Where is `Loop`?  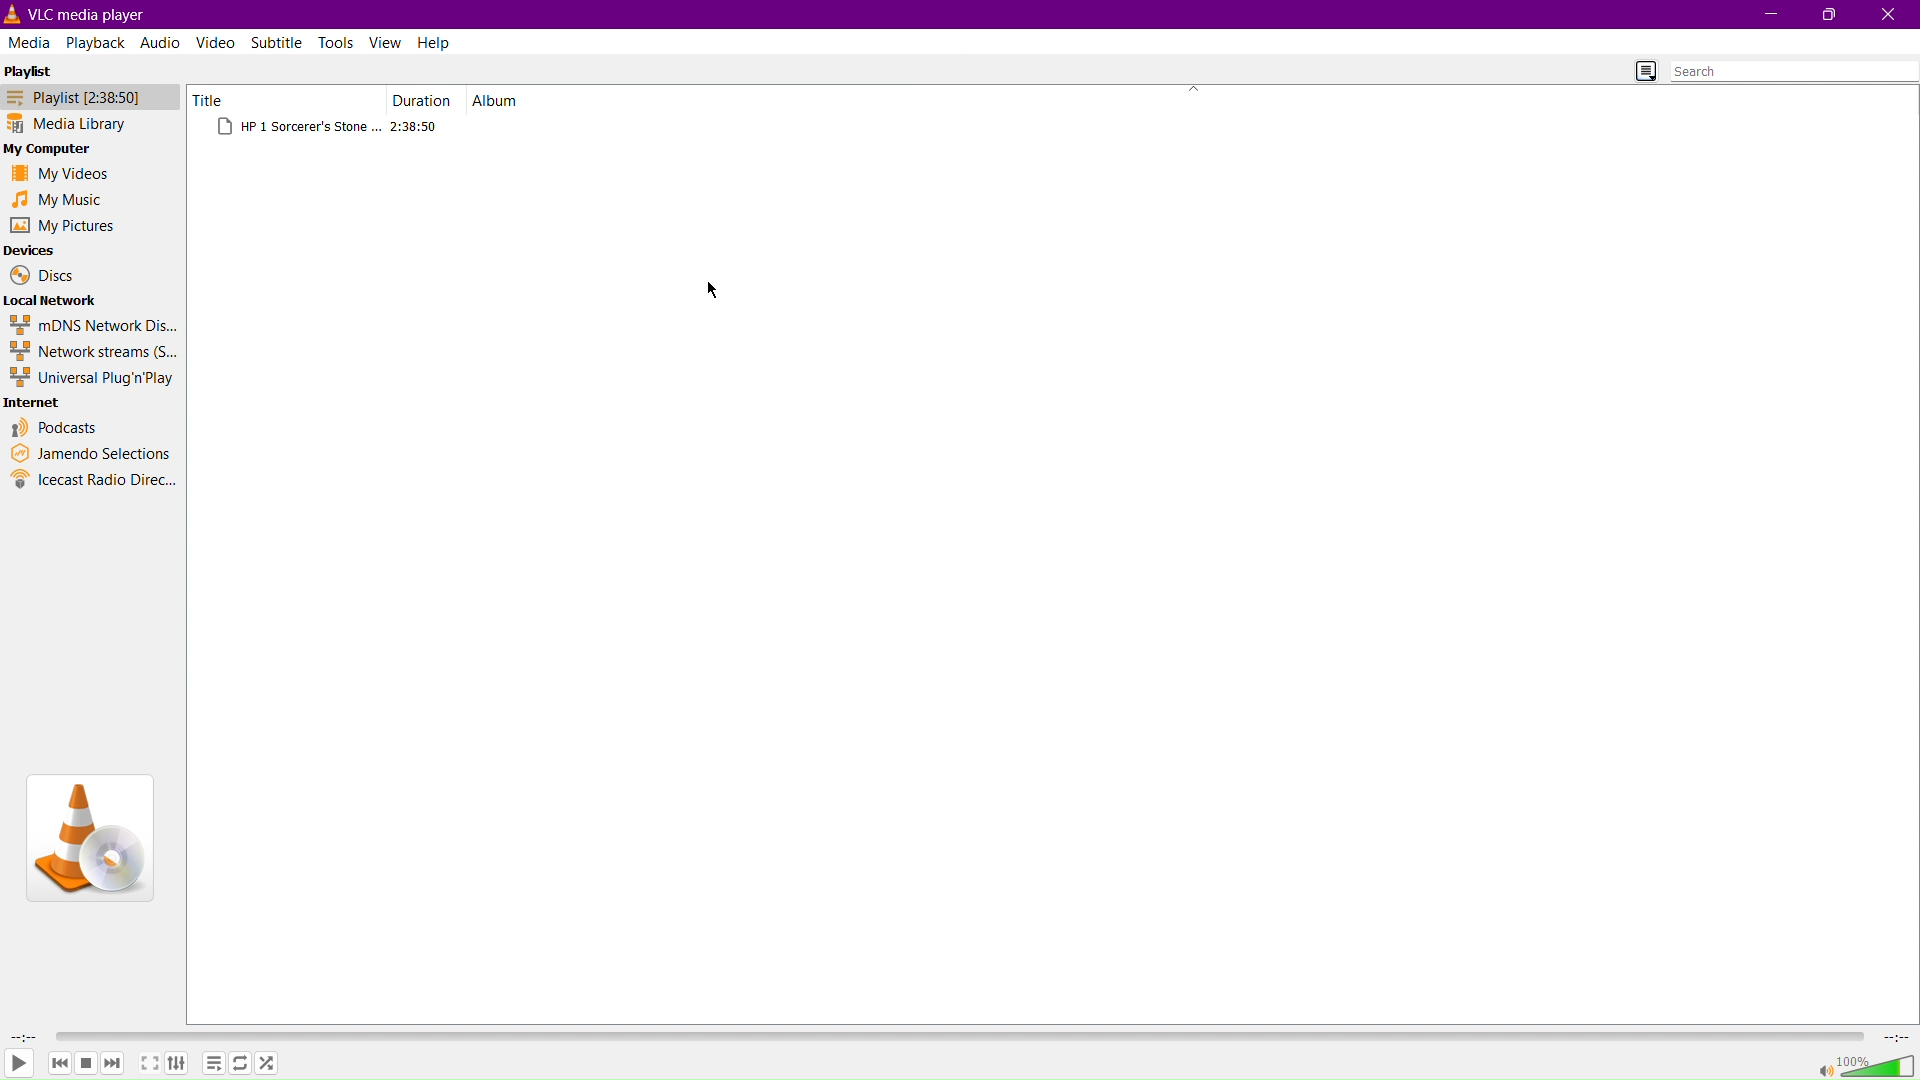 Loop is located at coordinates (239, 1065).